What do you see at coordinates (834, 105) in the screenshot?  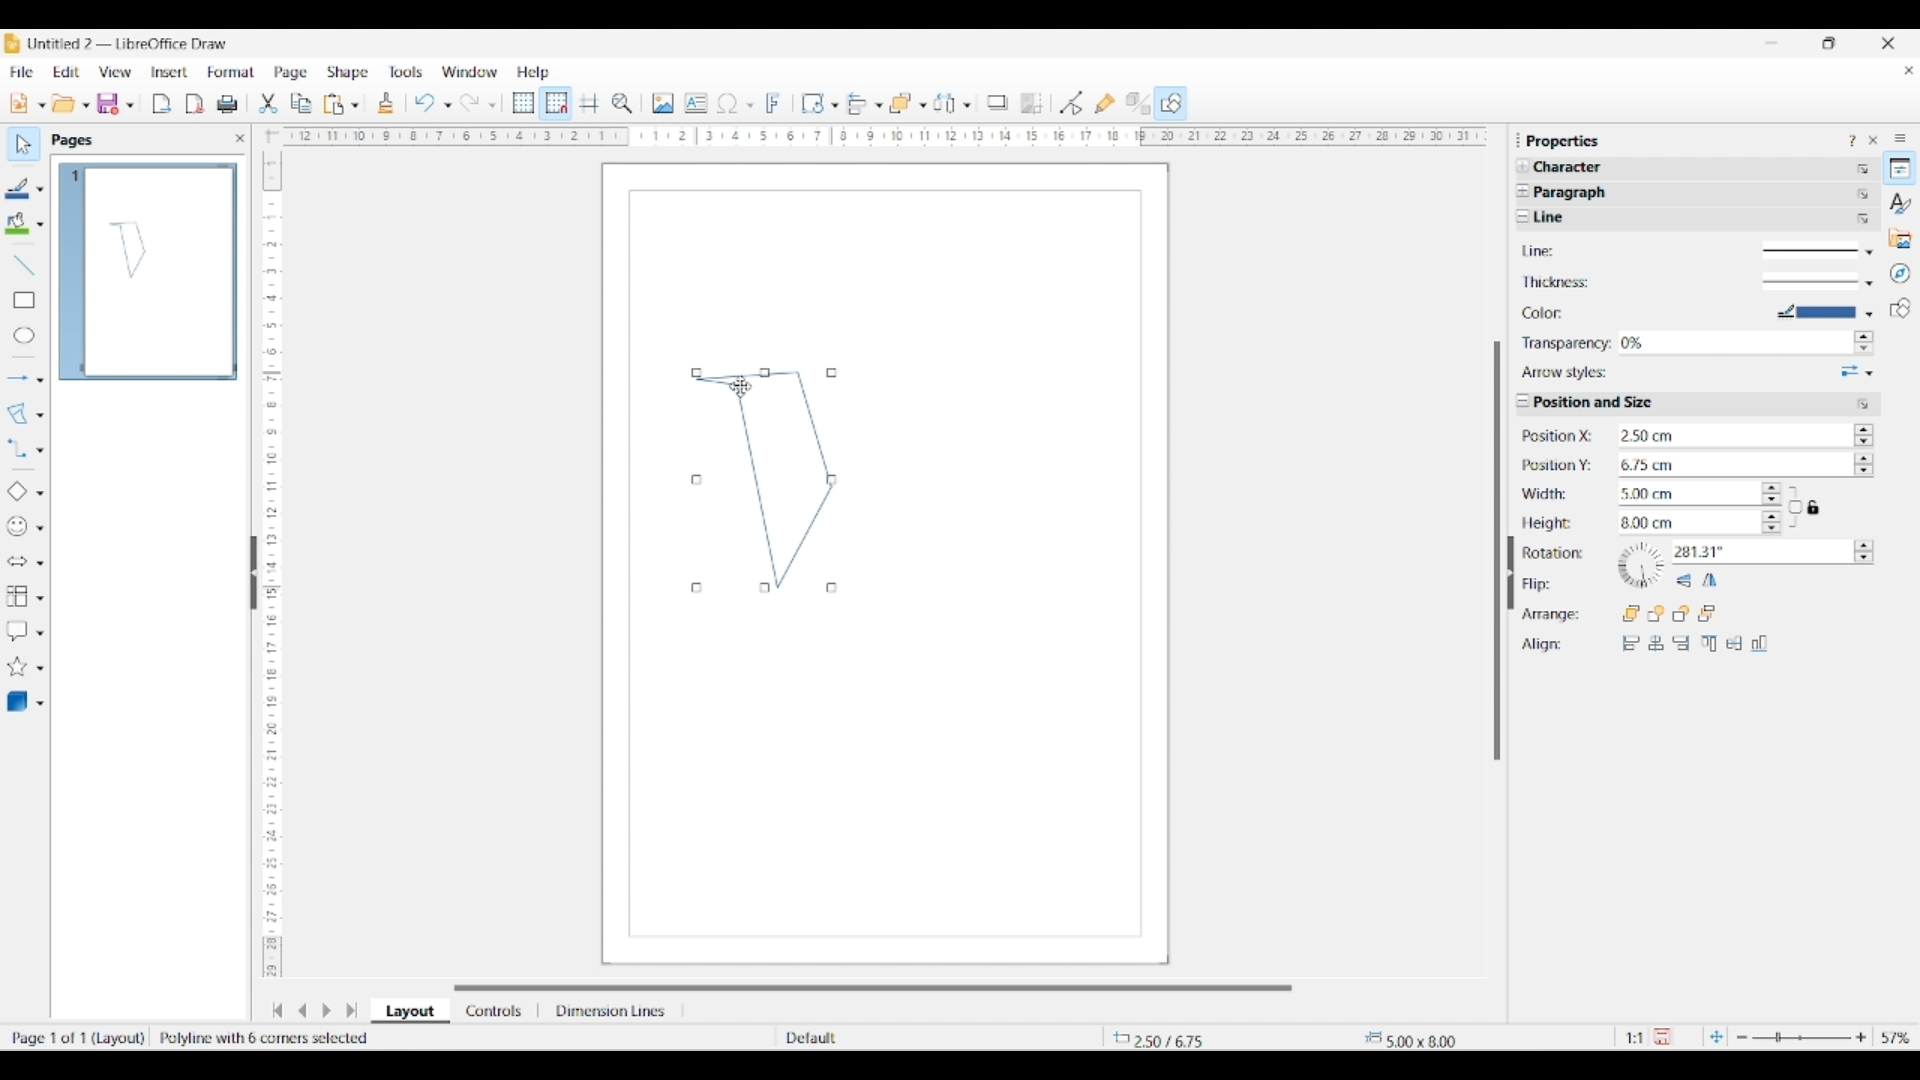 I see `Transformations option` at bounding box center [834, 105].